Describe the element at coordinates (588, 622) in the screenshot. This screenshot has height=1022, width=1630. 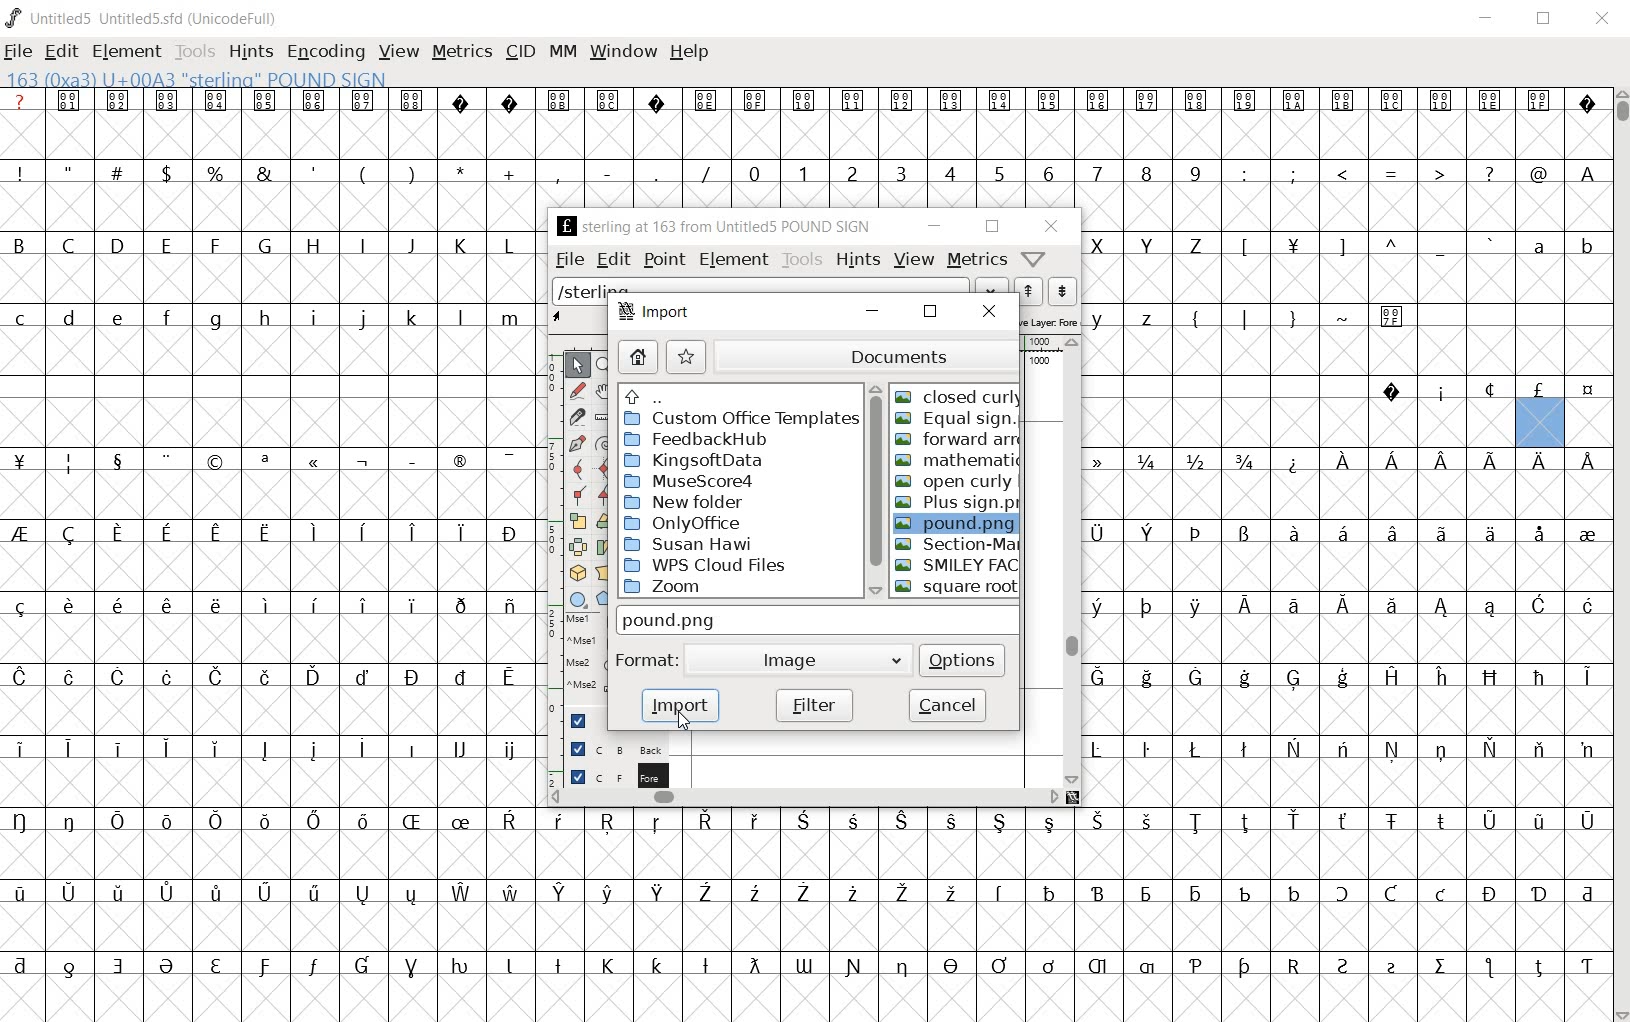
I see `Mouse left button` at that location.